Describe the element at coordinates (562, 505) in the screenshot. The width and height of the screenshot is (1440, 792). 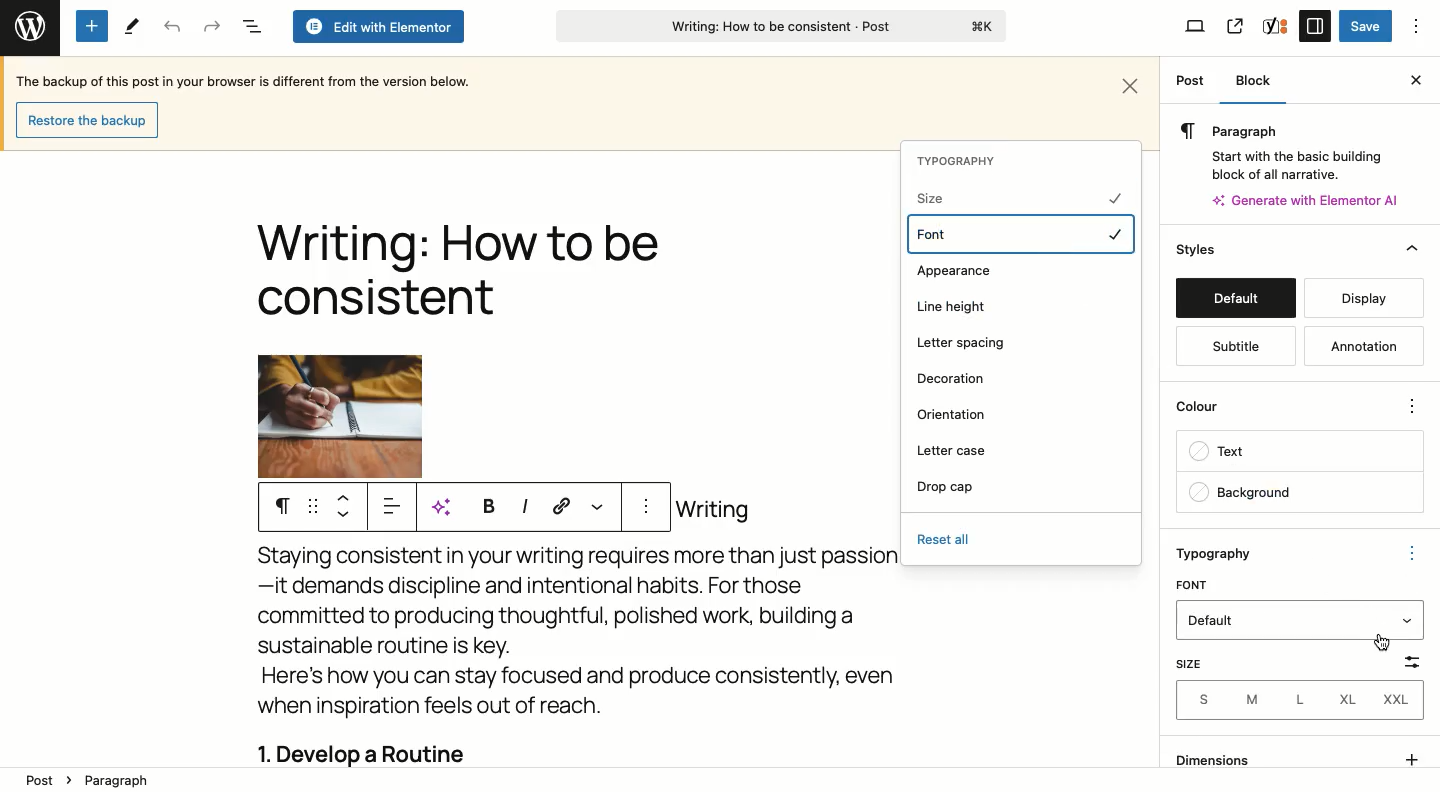
I see `Link` at that location.